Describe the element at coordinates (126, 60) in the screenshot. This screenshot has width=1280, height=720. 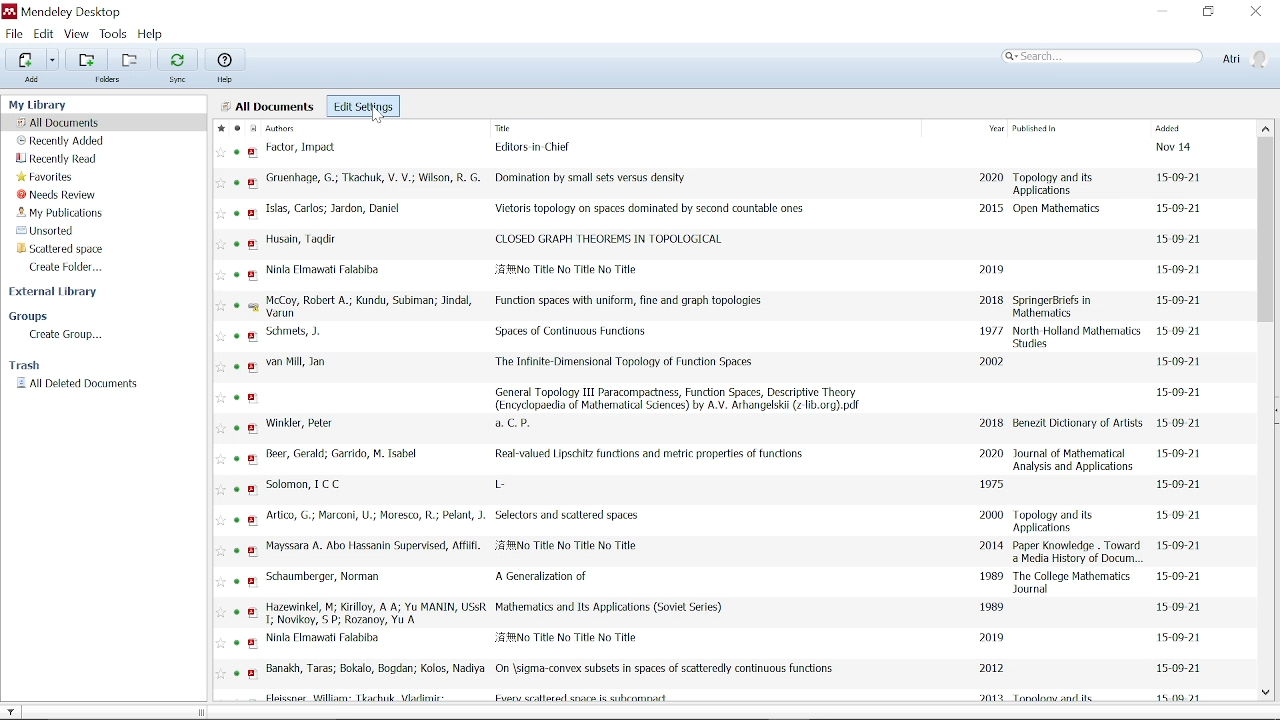
I see `Add folders` at that location.